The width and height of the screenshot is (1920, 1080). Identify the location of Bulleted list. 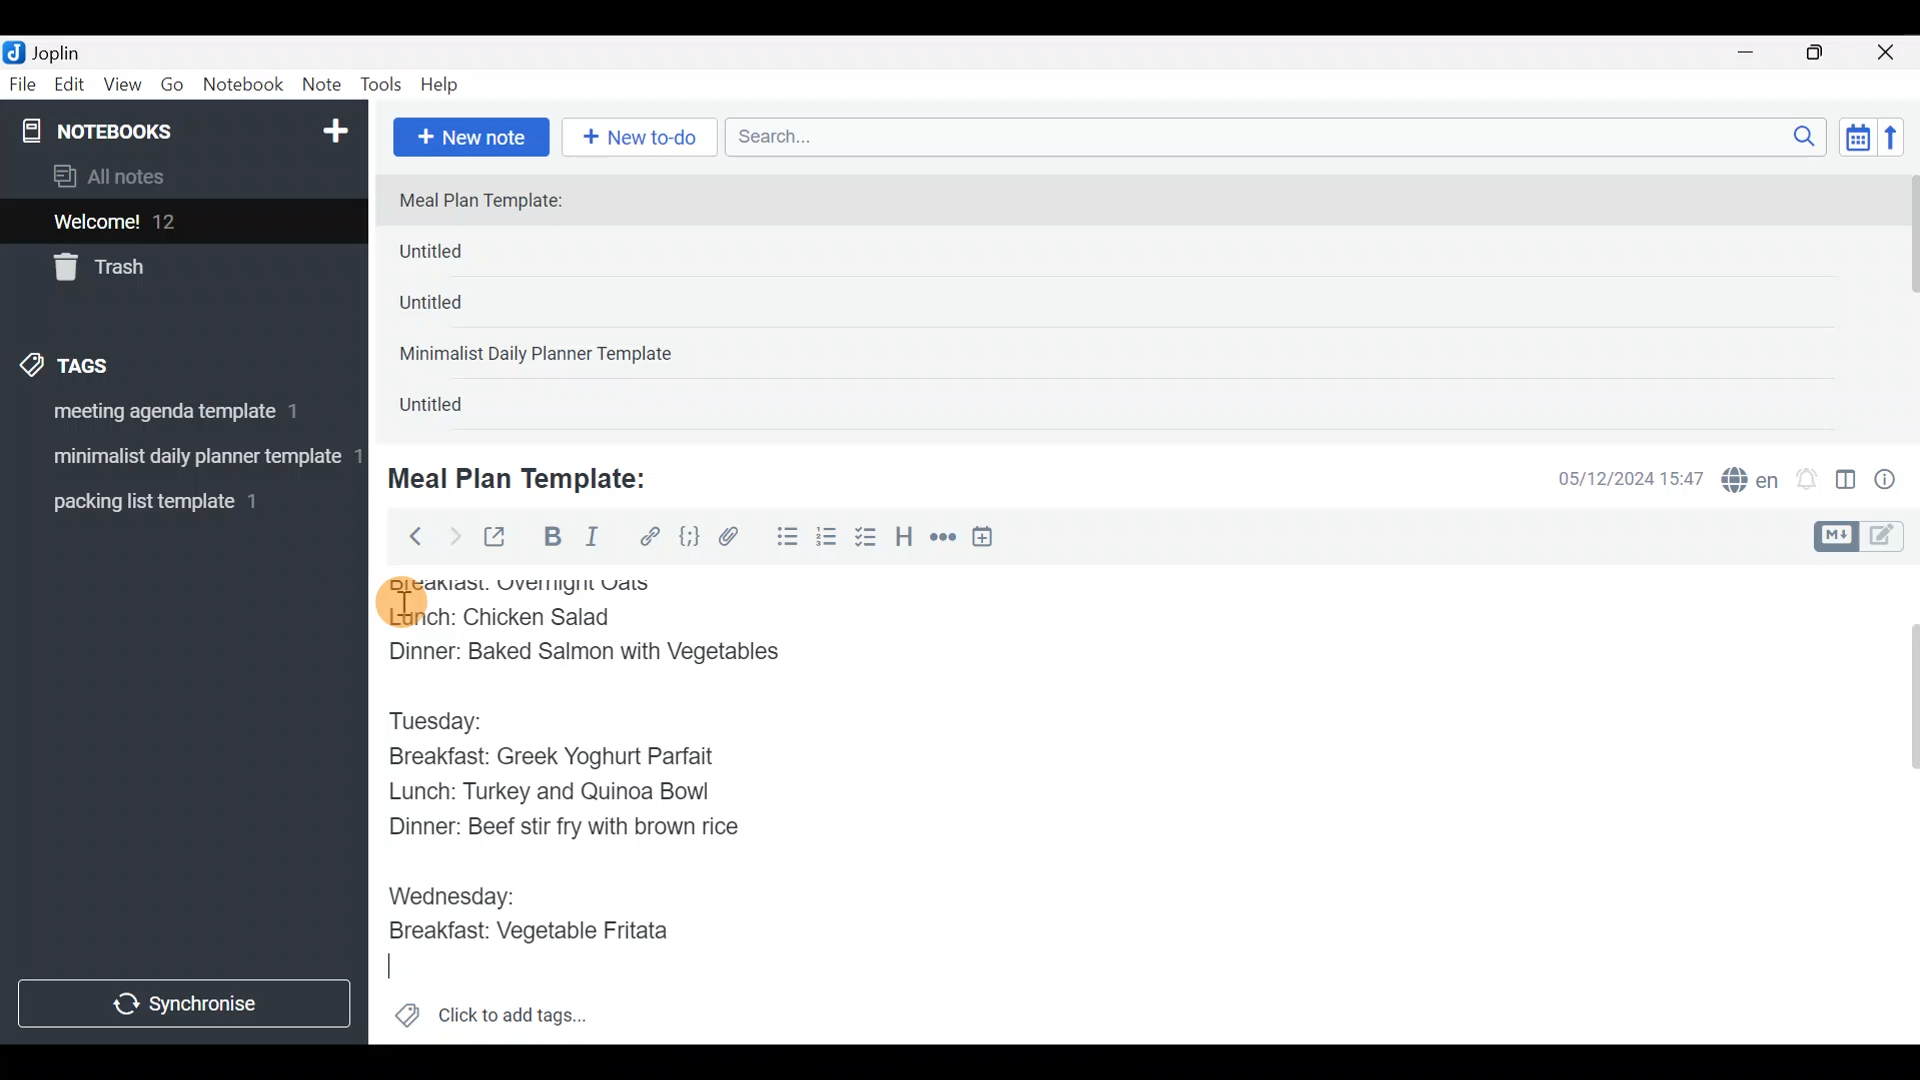
(783, 538).